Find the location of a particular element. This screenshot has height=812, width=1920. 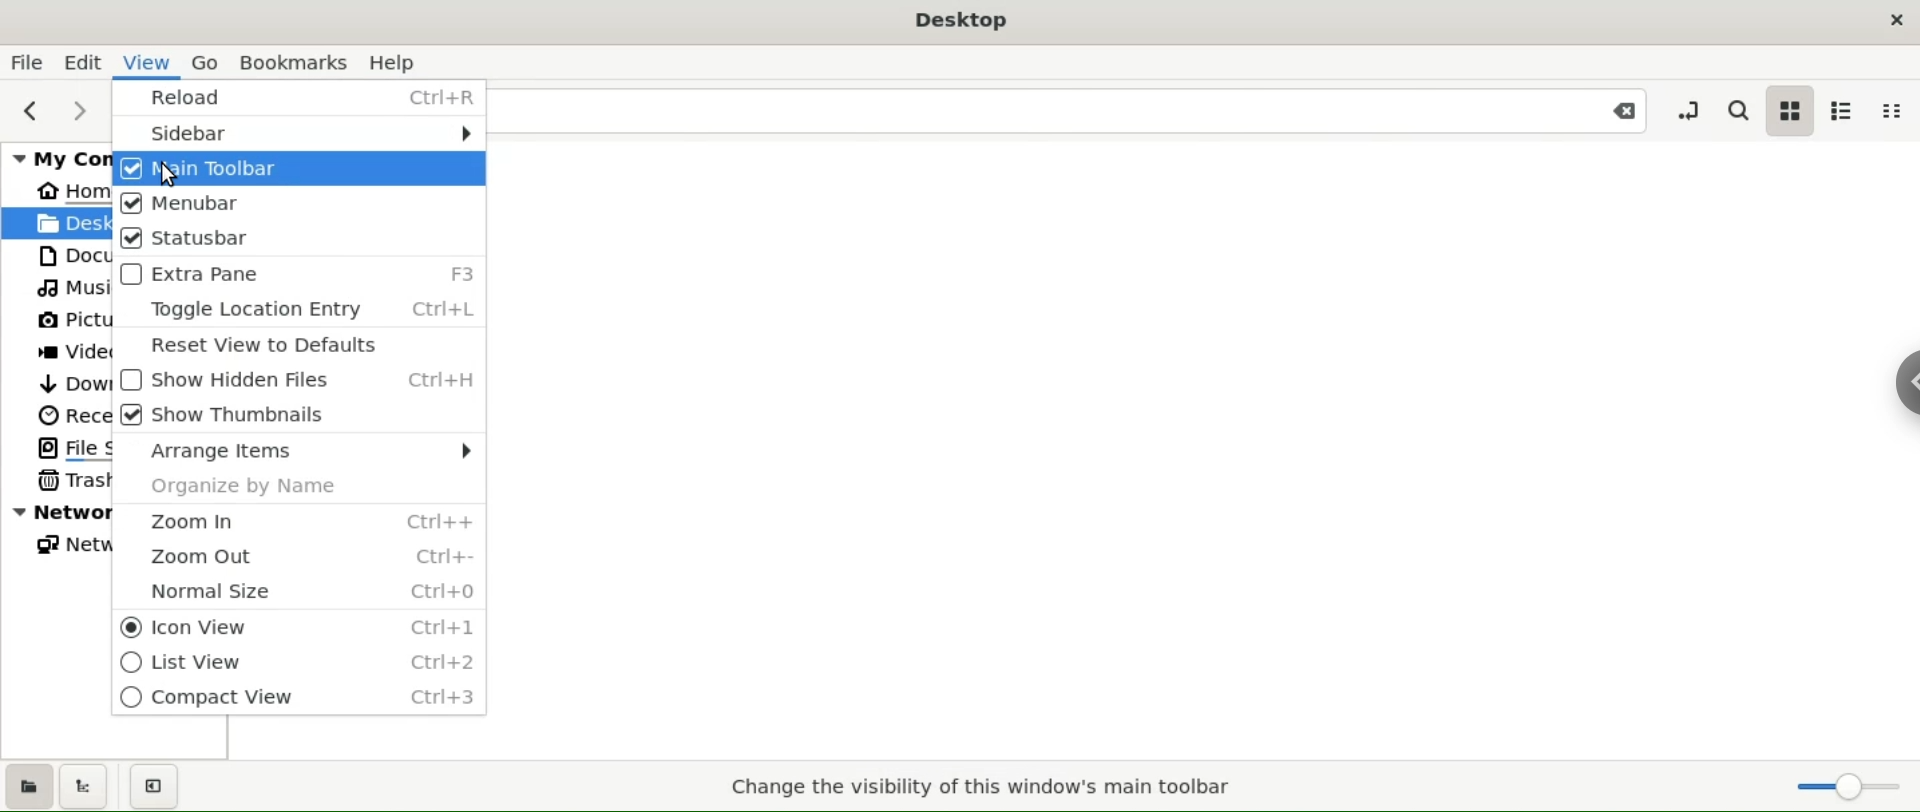

show thumbnails is located at coordinates (298, 418).